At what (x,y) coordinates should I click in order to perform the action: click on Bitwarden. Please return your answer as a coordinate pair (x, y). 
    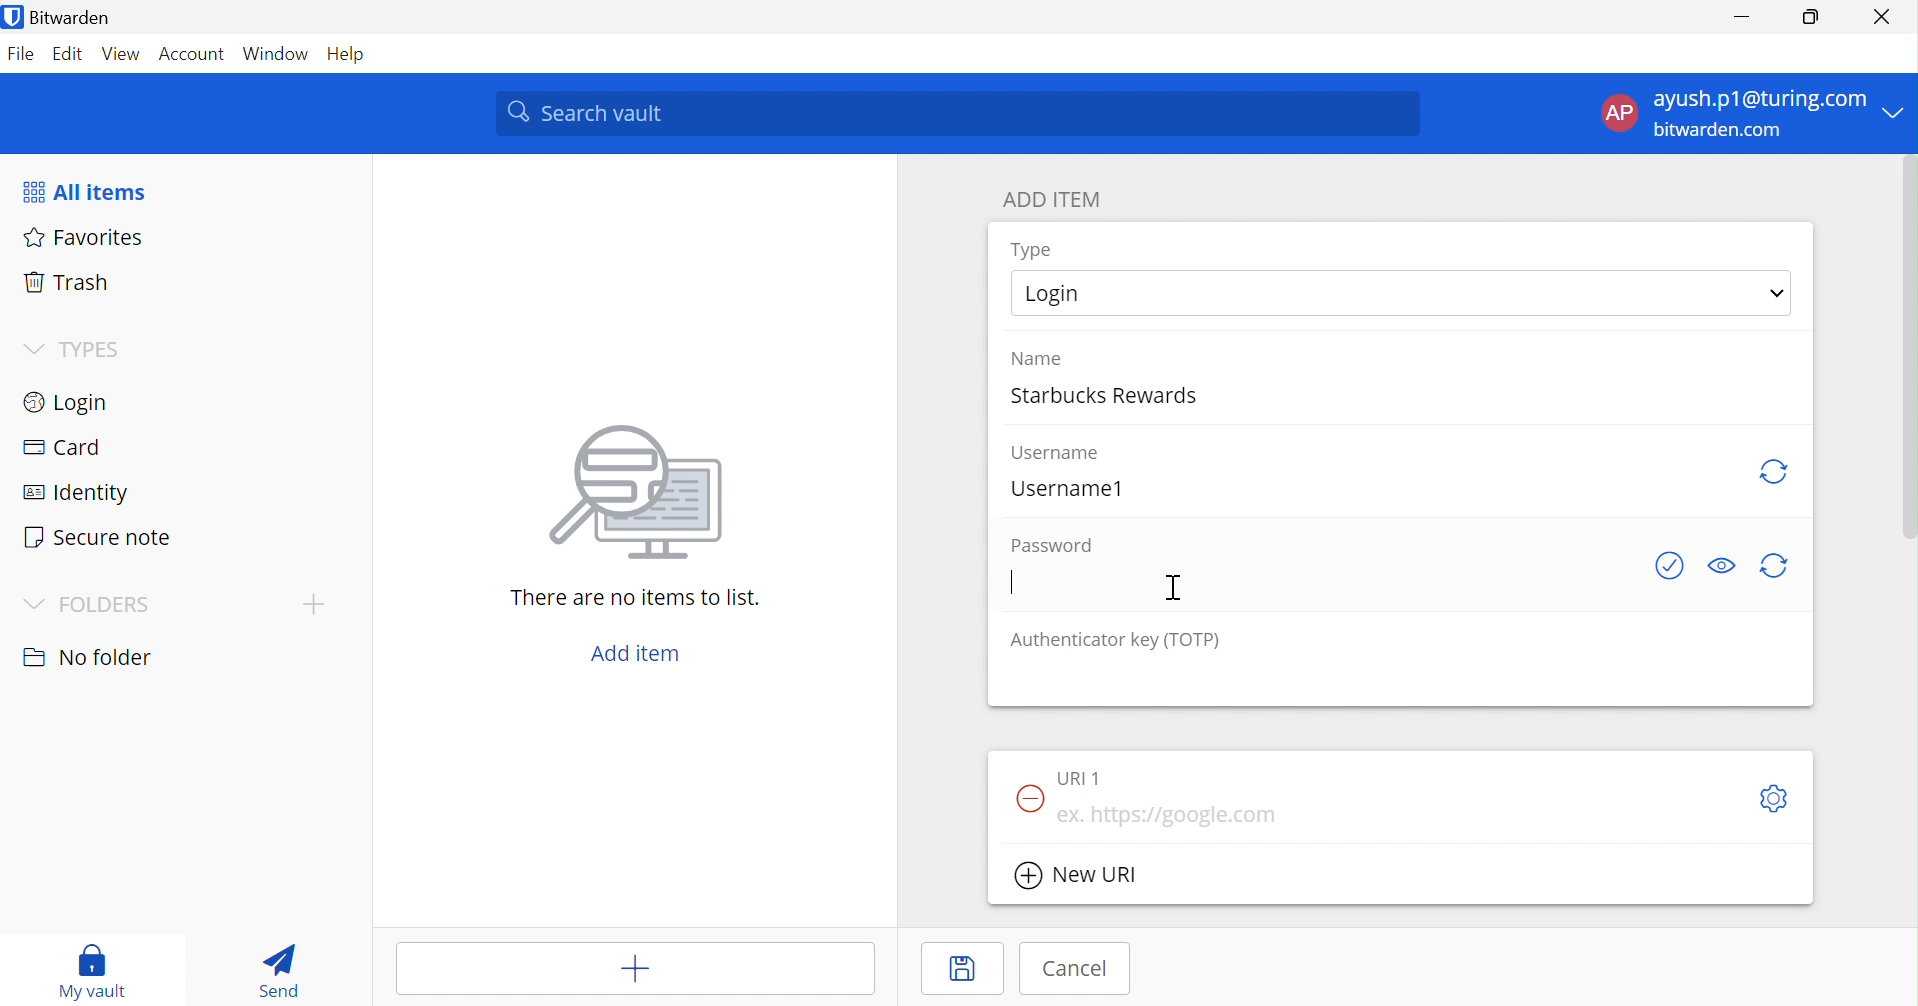
    Looking at the image, I should click on (61, 17).